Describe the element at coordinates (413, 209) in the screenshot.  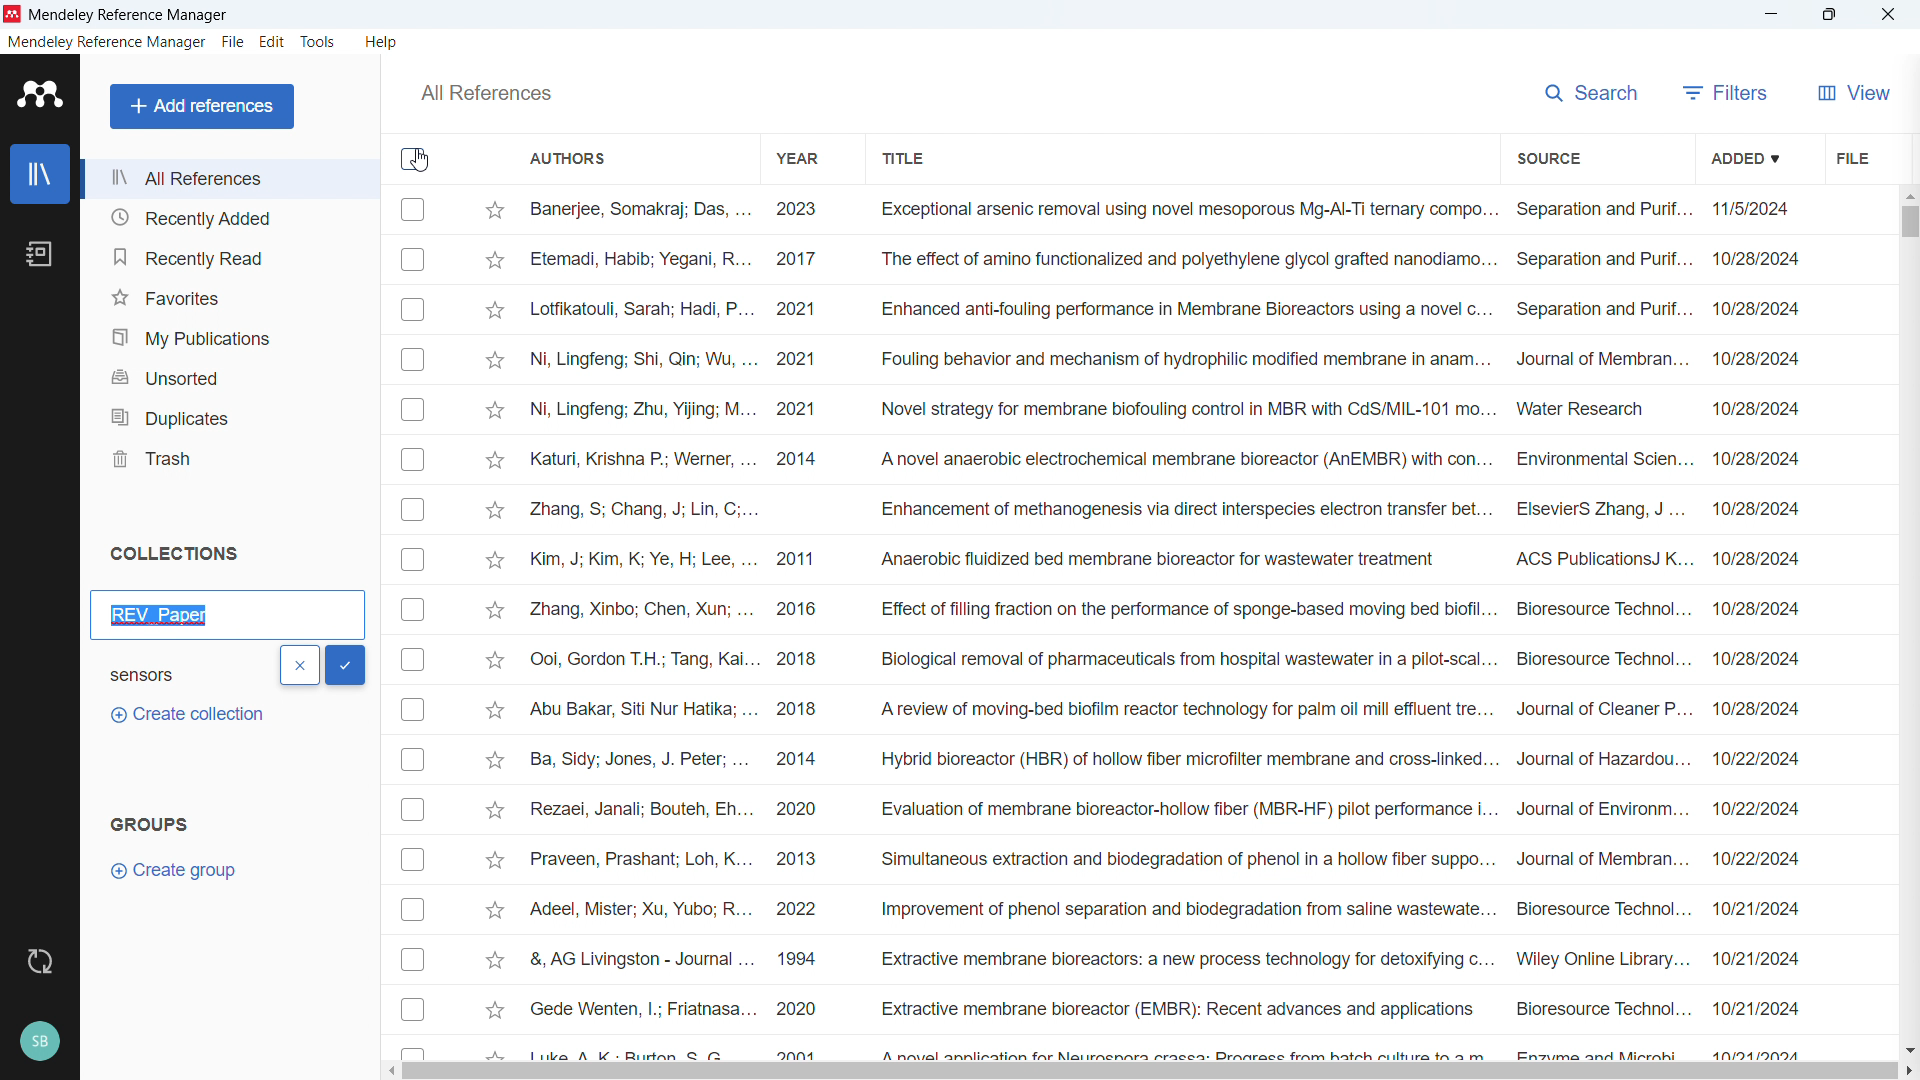
I see `Select respective publication` at that location.